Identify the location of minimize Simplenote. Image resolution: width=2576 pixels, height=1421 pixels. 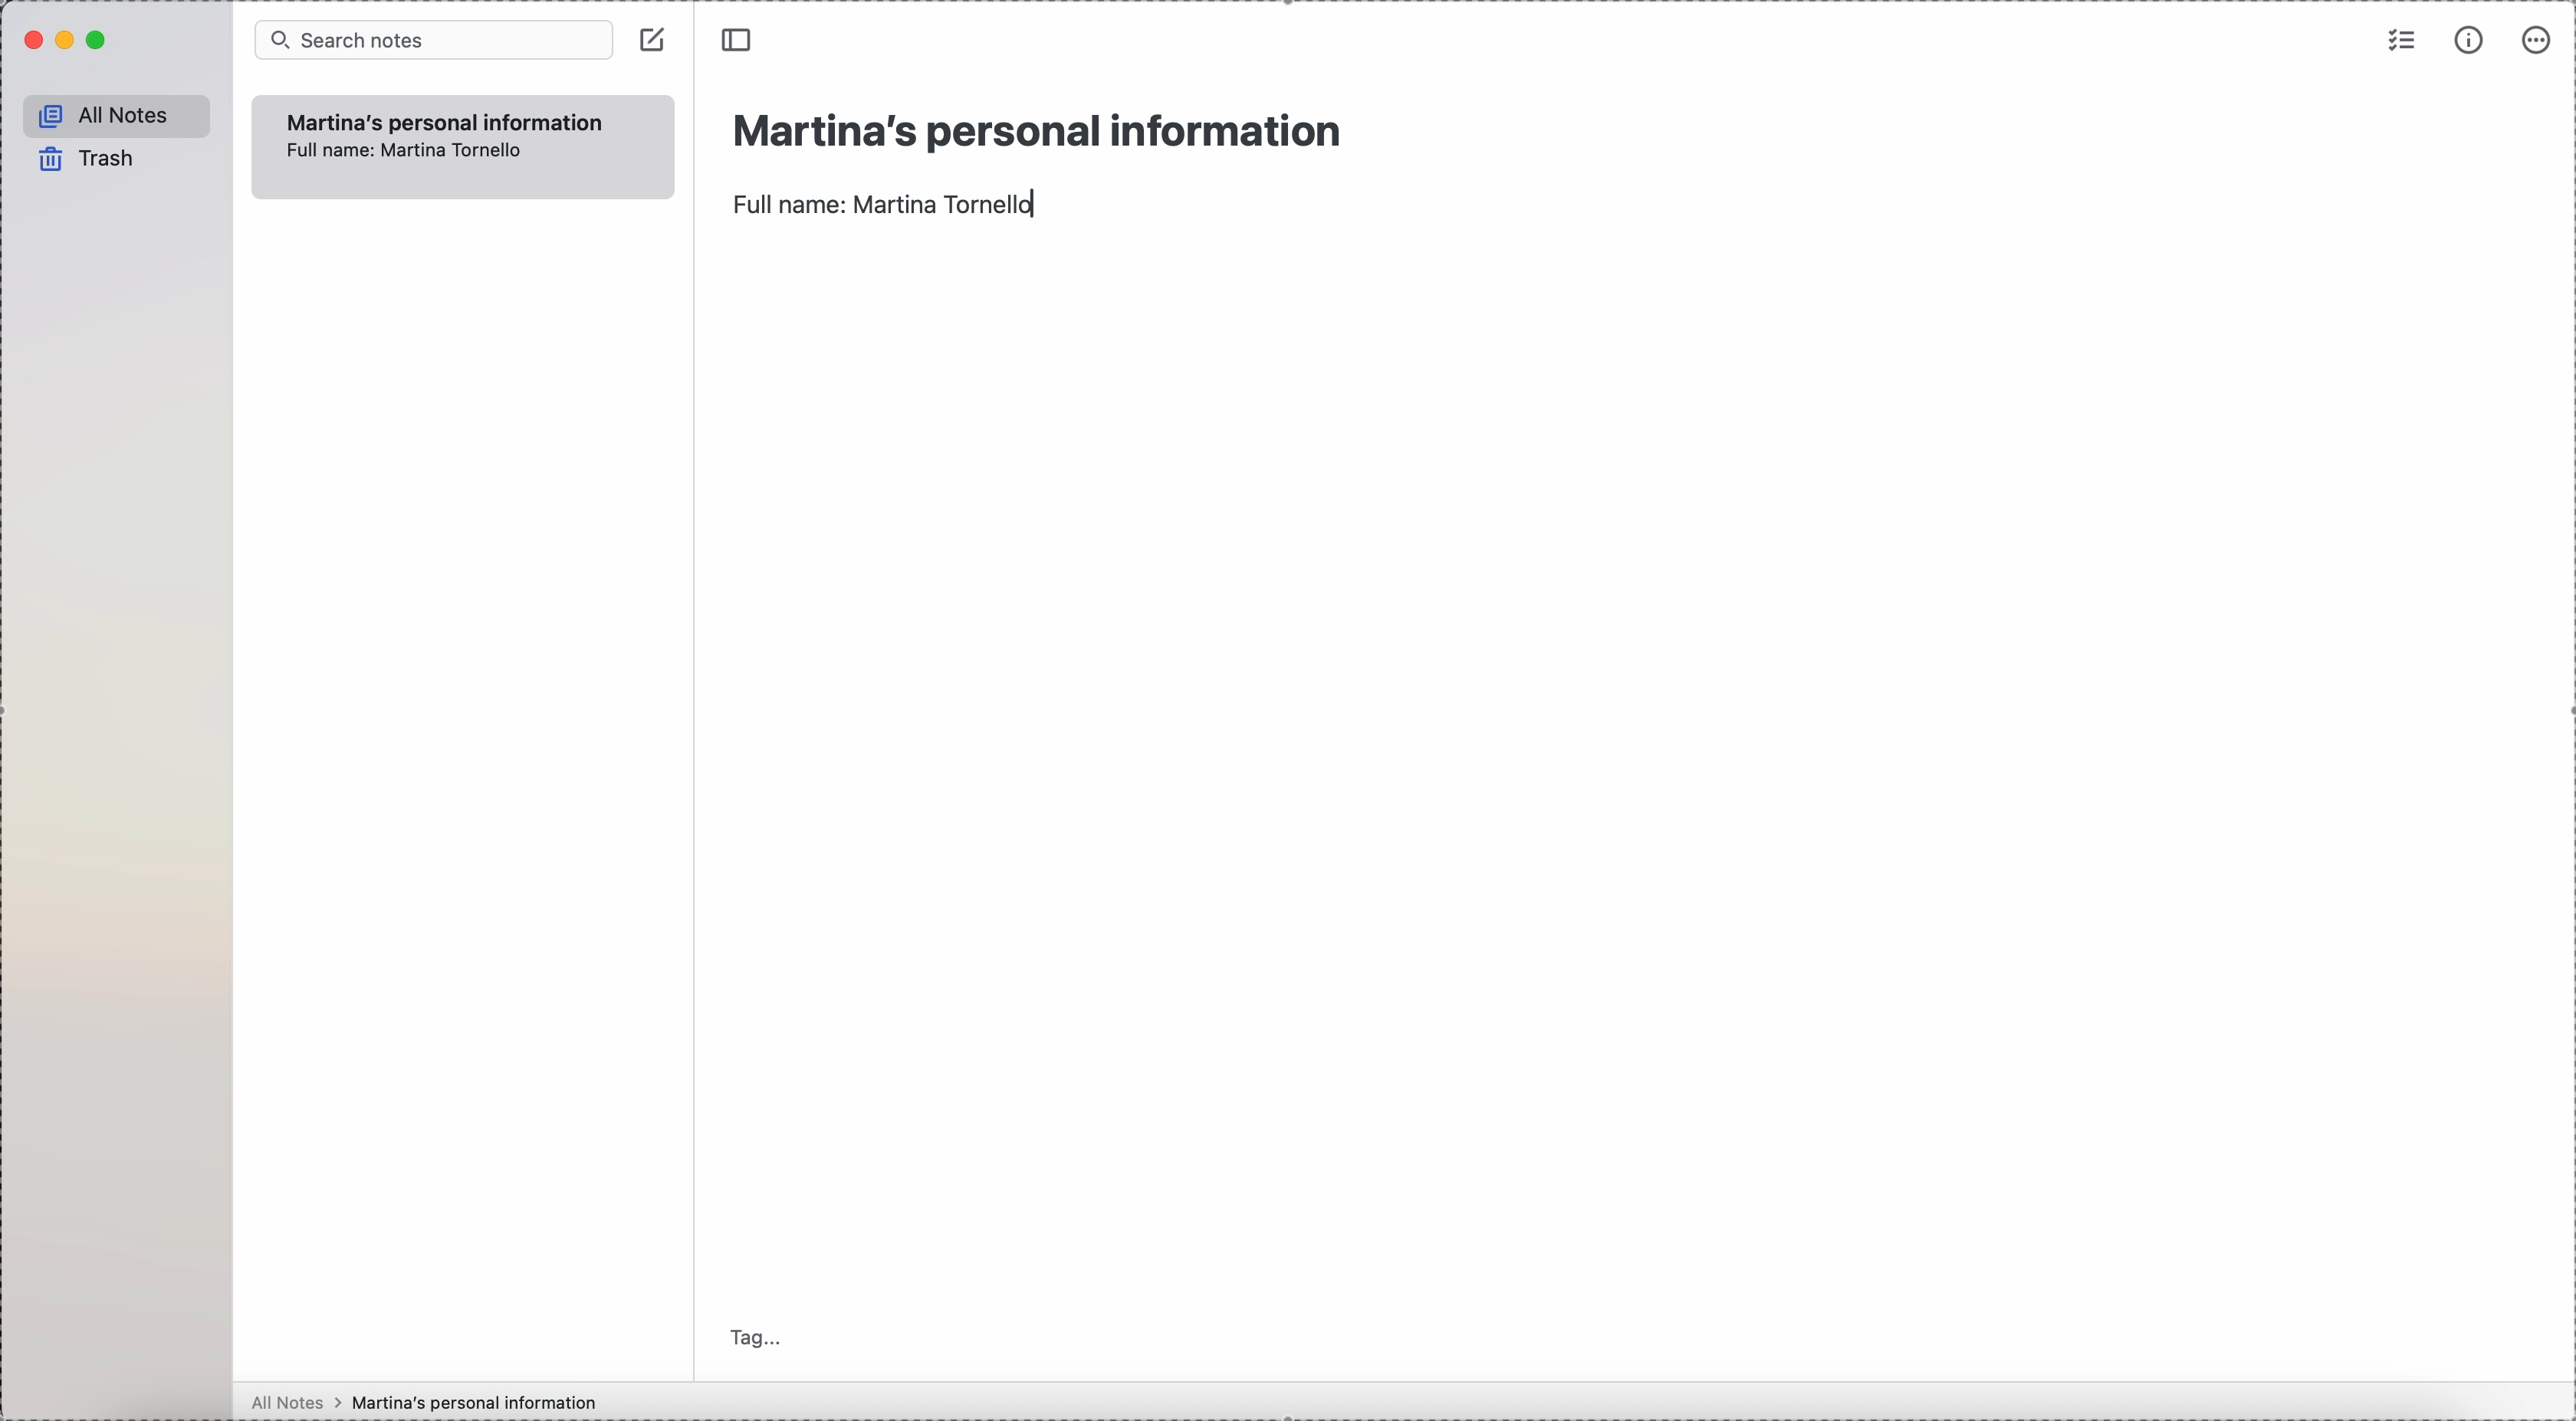
(69, 40).